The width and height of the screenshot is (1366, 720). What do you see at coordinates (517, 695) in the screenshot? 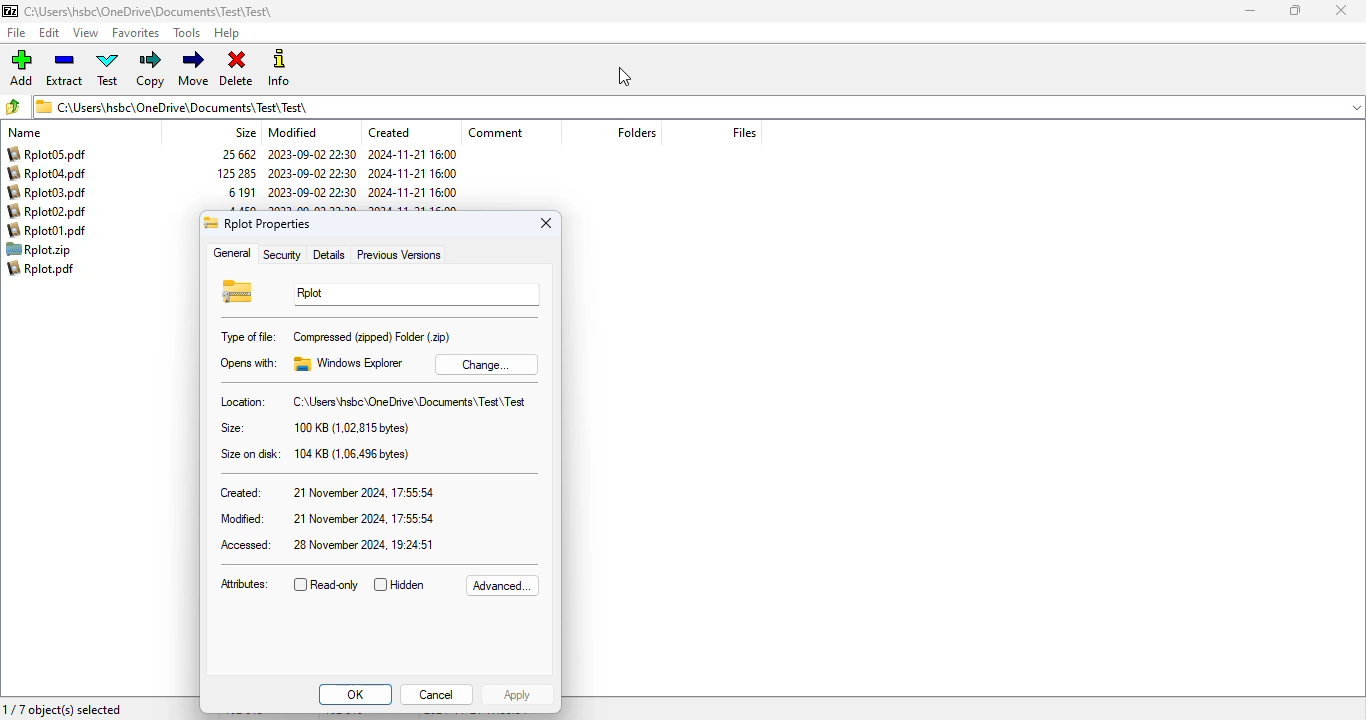
I see `apply` at bounding box center [517, 695].